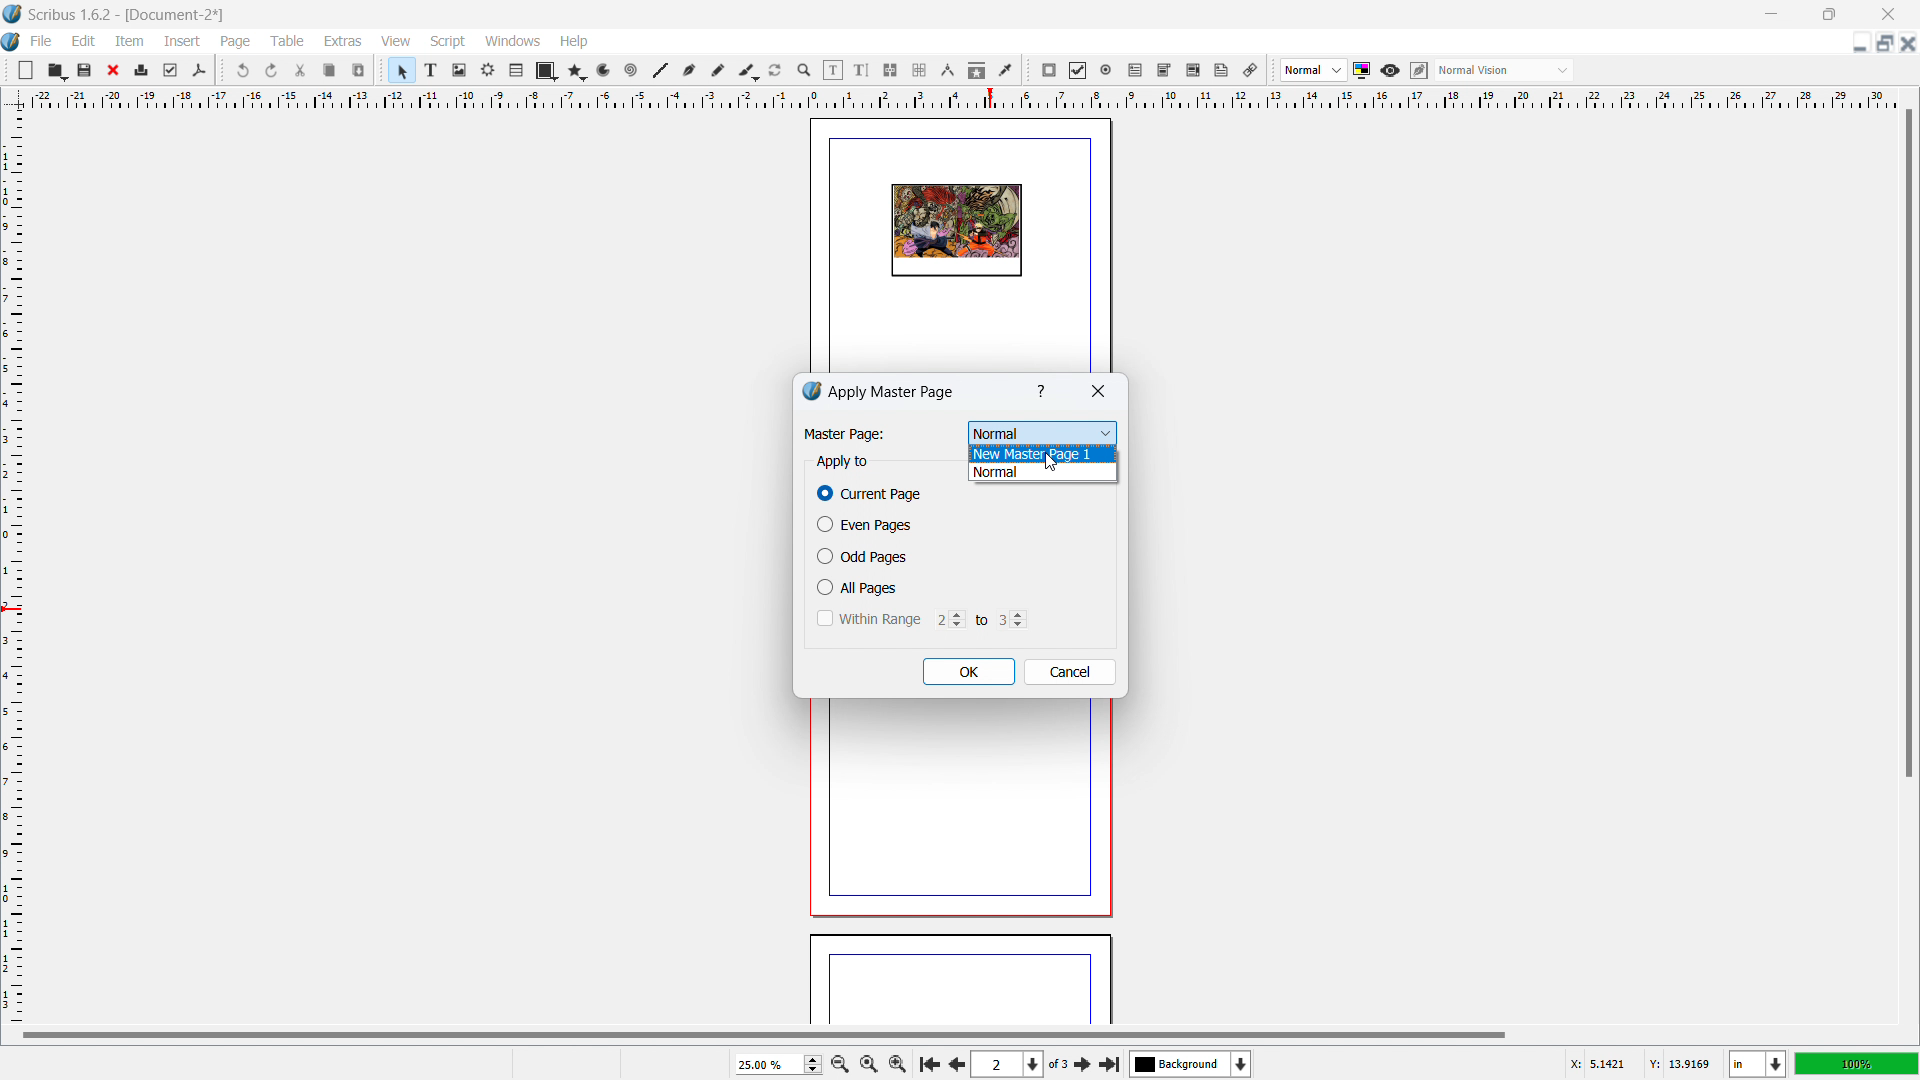 This screenshot has height=1080, width=1920. Describe the element at coordinates (1758, 1065) in the screenshot. I see `unit of measurement` at that location.